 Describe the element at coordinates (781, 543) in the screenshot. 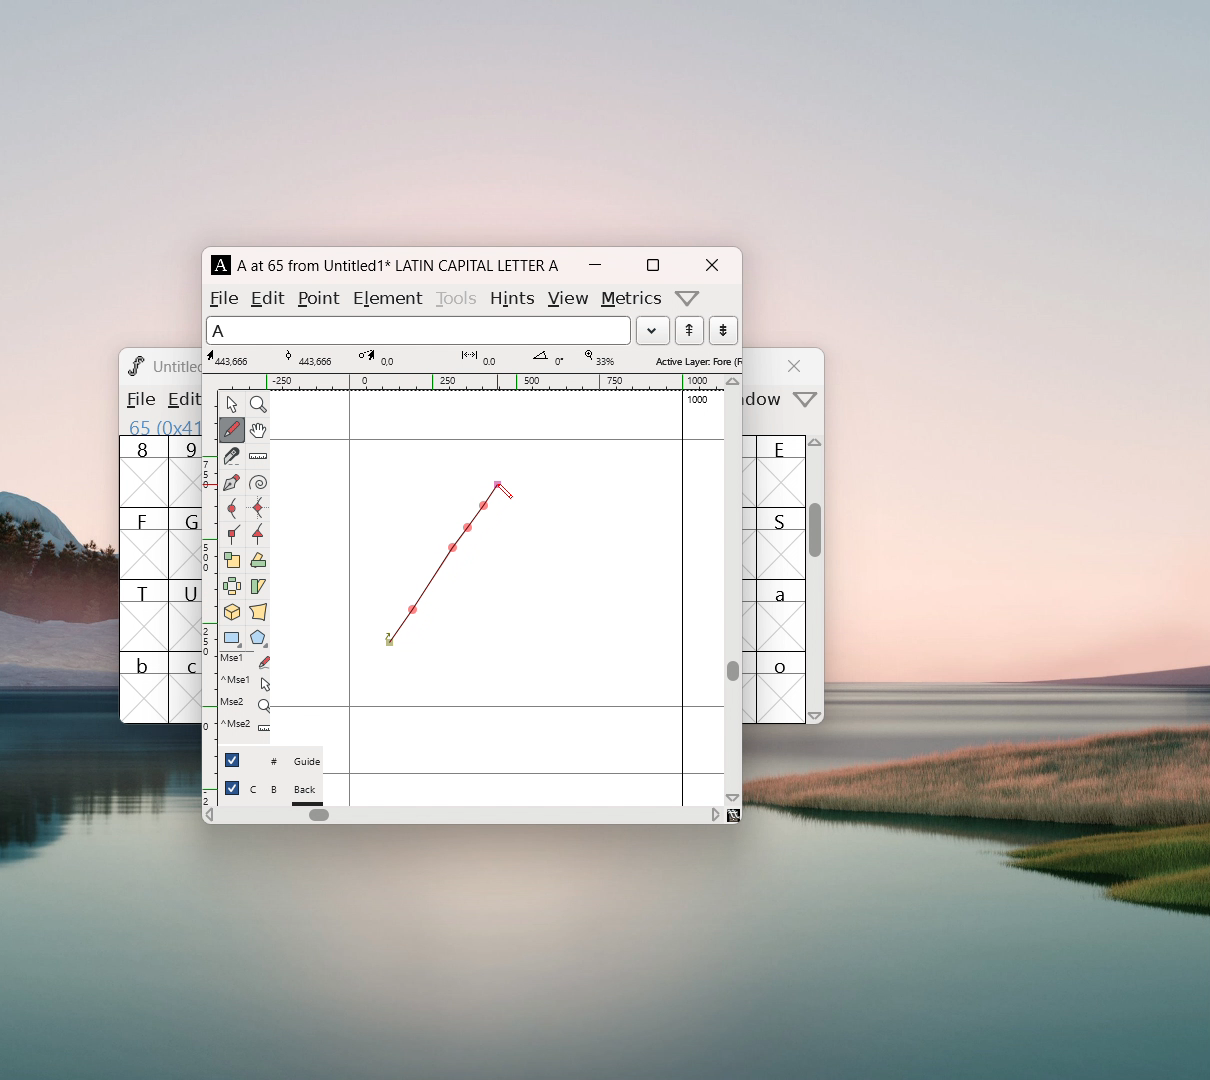

I see `S` at that location.